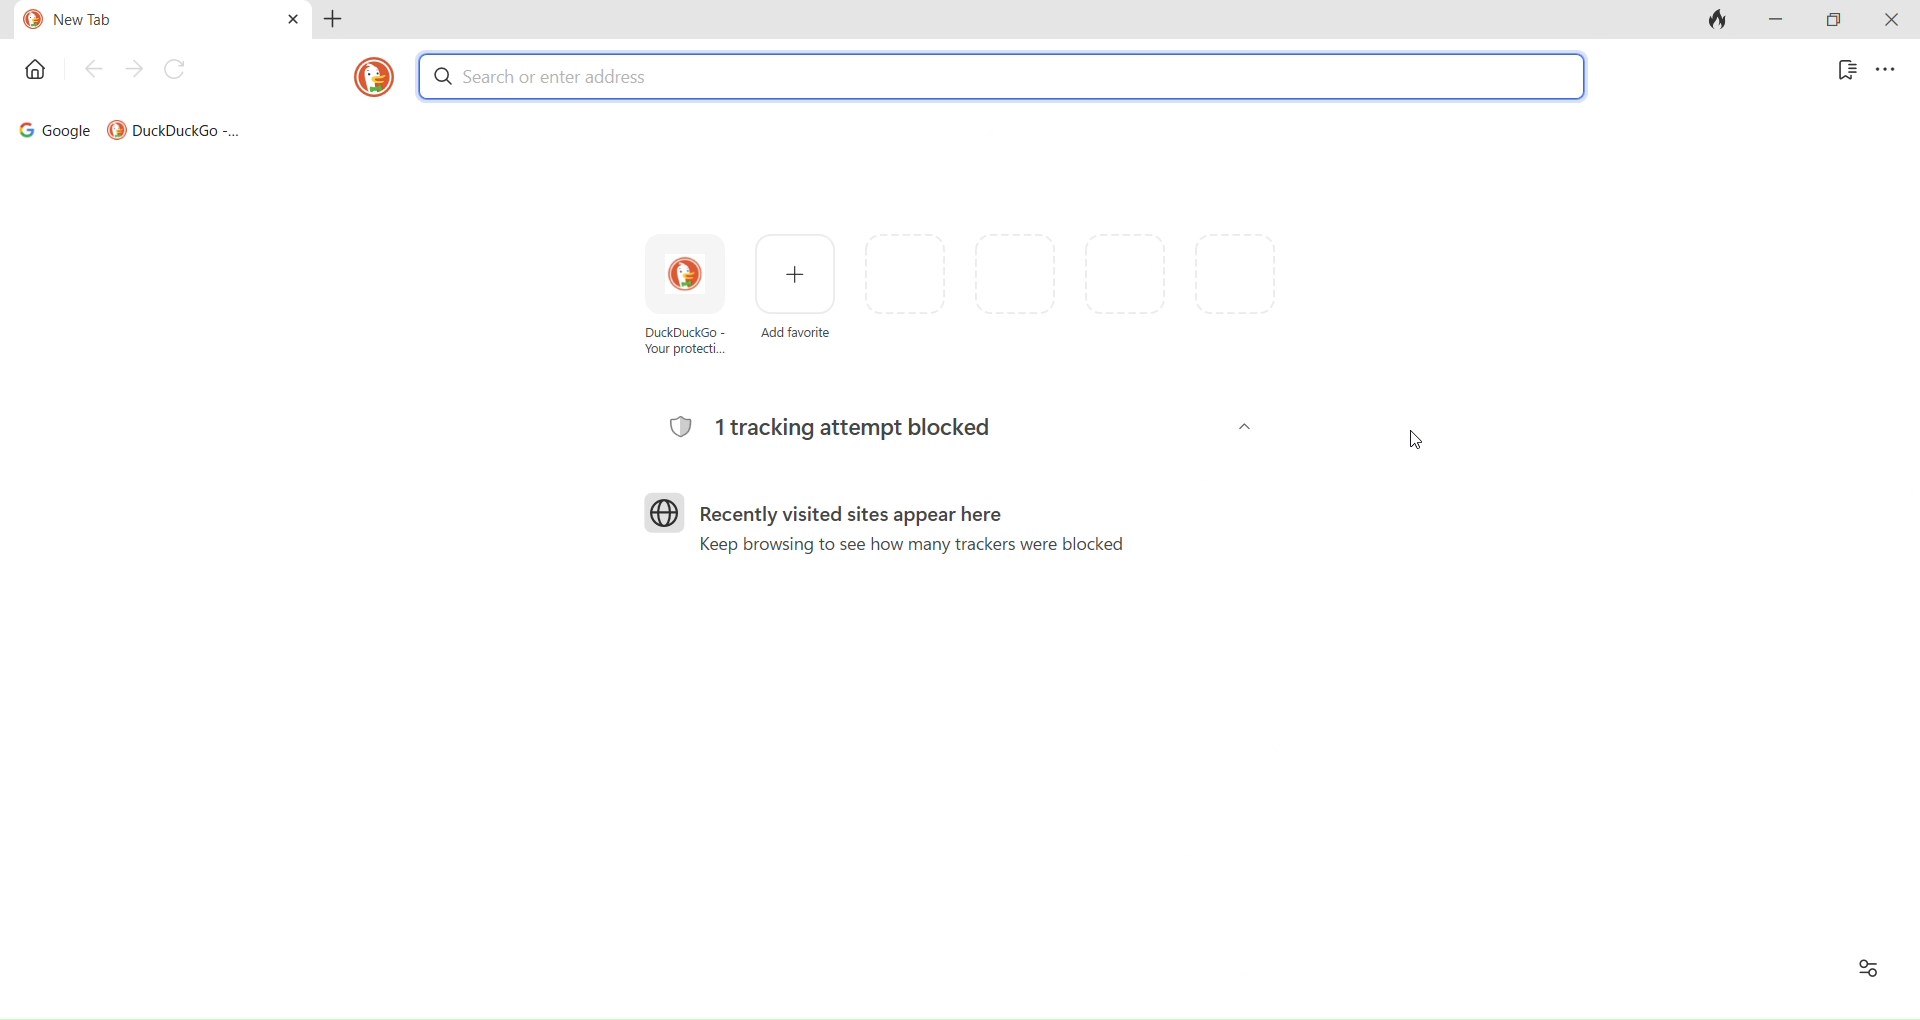 The height and width of the screenshot is (1020, 1920). Describe the element at coordinates (366, 82) in the screenshot. I see `logo` at that location.